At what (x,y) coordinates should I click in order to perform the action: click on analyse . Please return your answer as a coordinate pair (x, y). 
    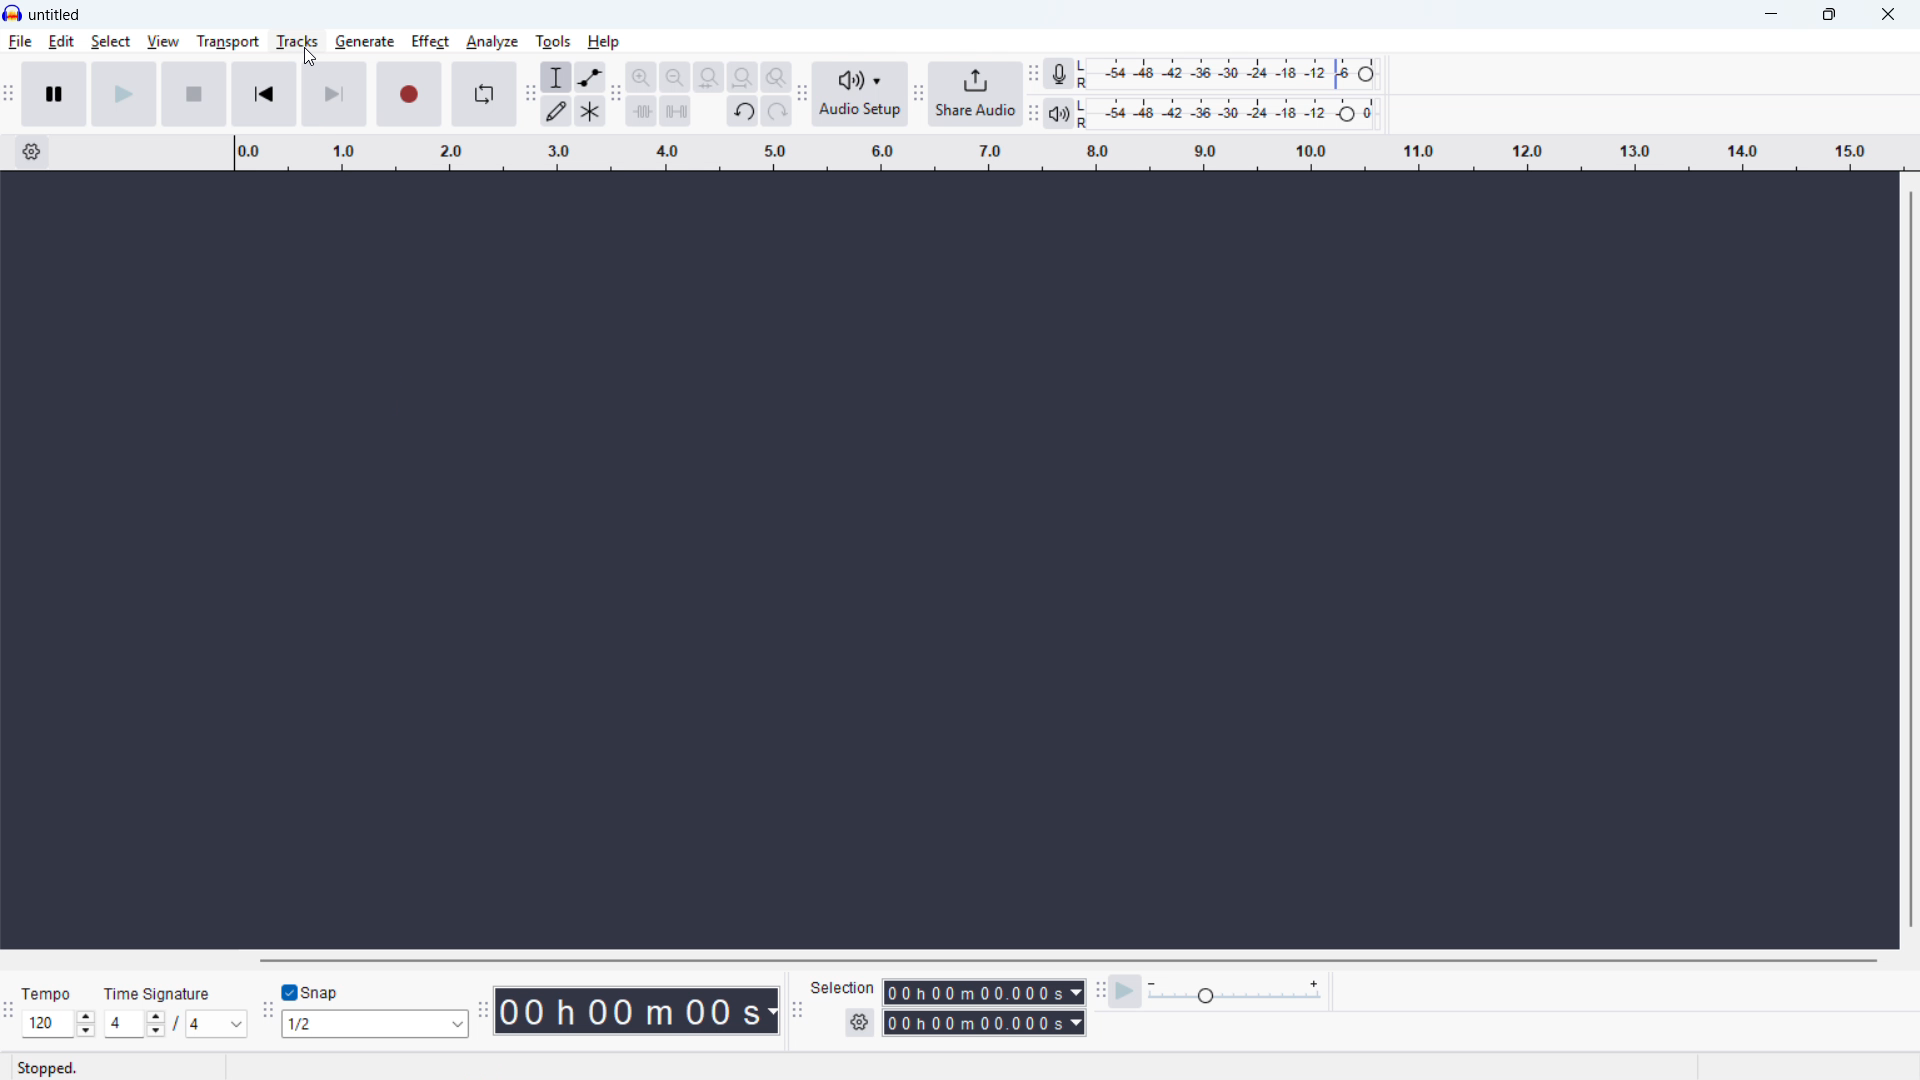
    Looking at the image, I should click on (493, 41).